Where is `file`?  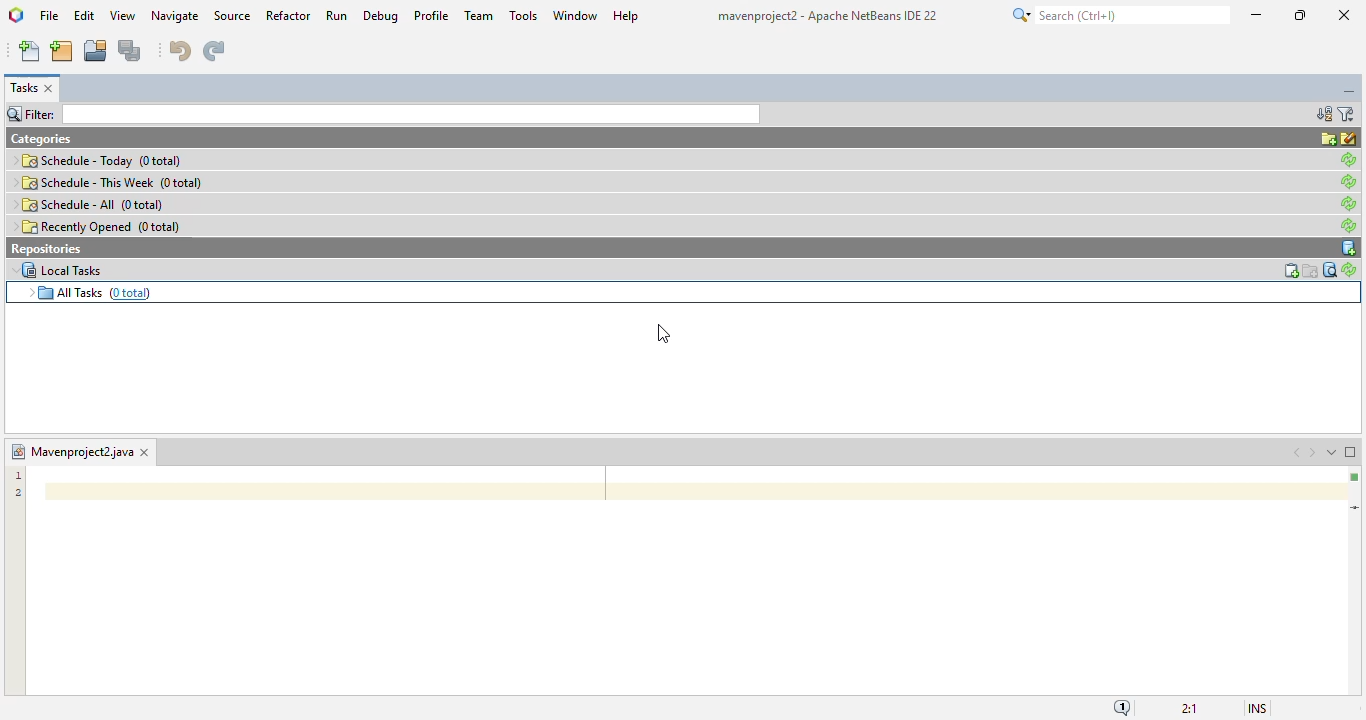
file is located at coordinates (50, 15).